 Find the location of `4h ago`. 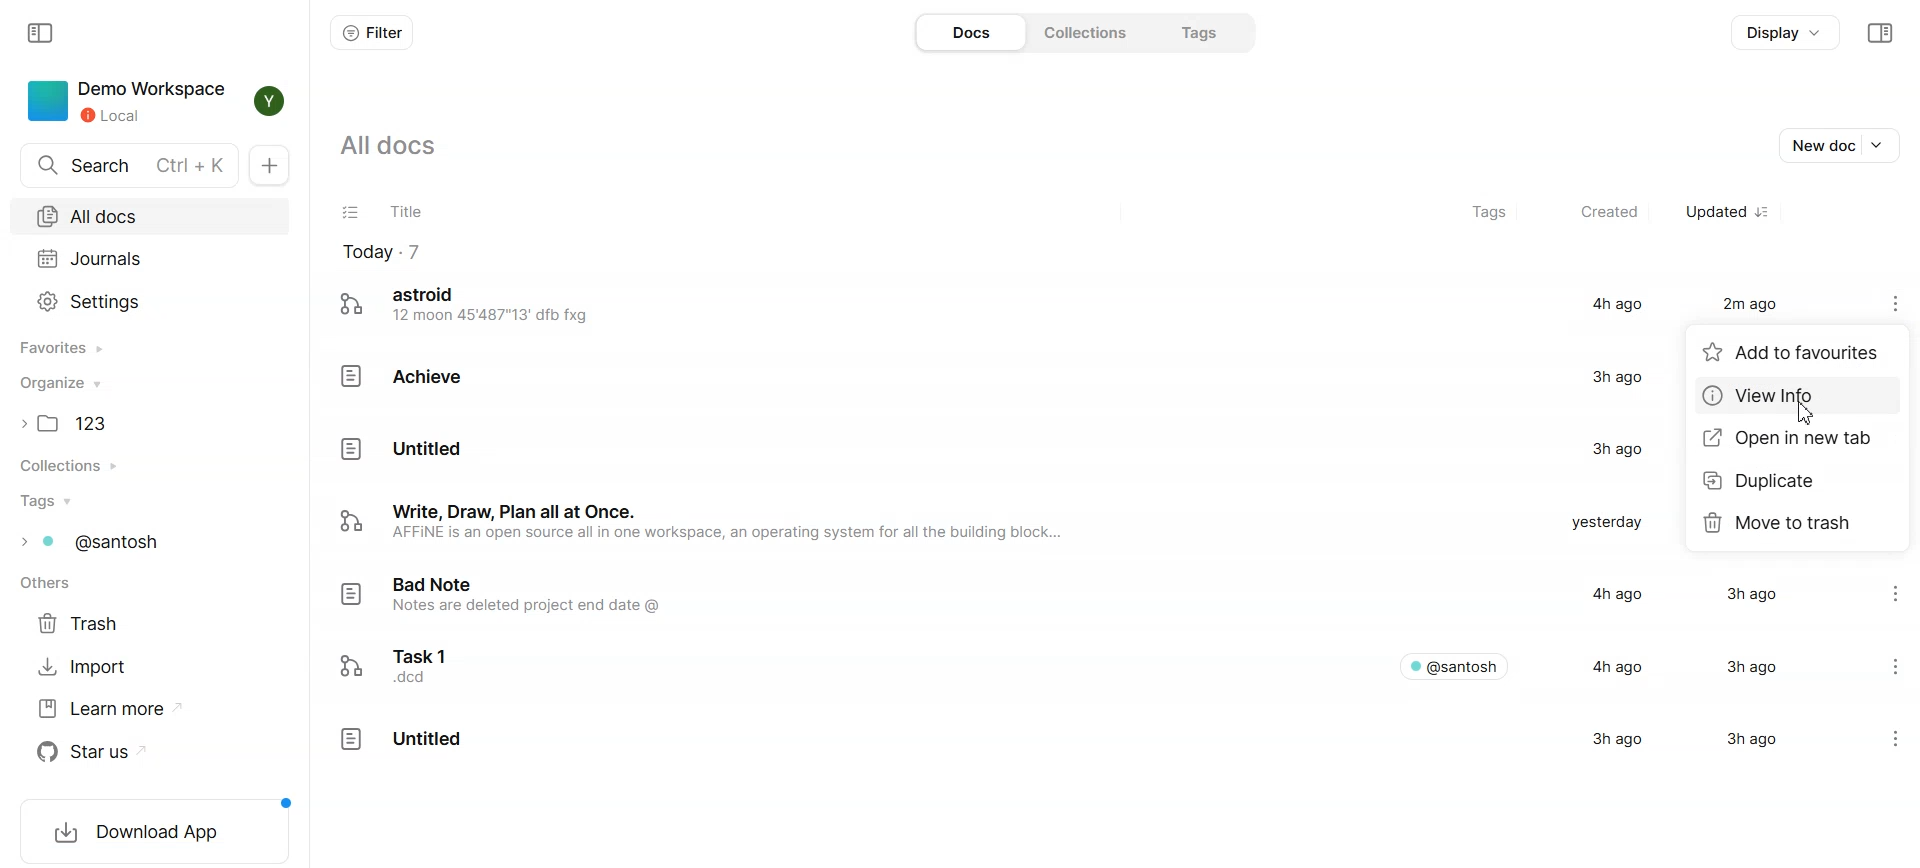

4h ago is located at coordinates (1610, 593).